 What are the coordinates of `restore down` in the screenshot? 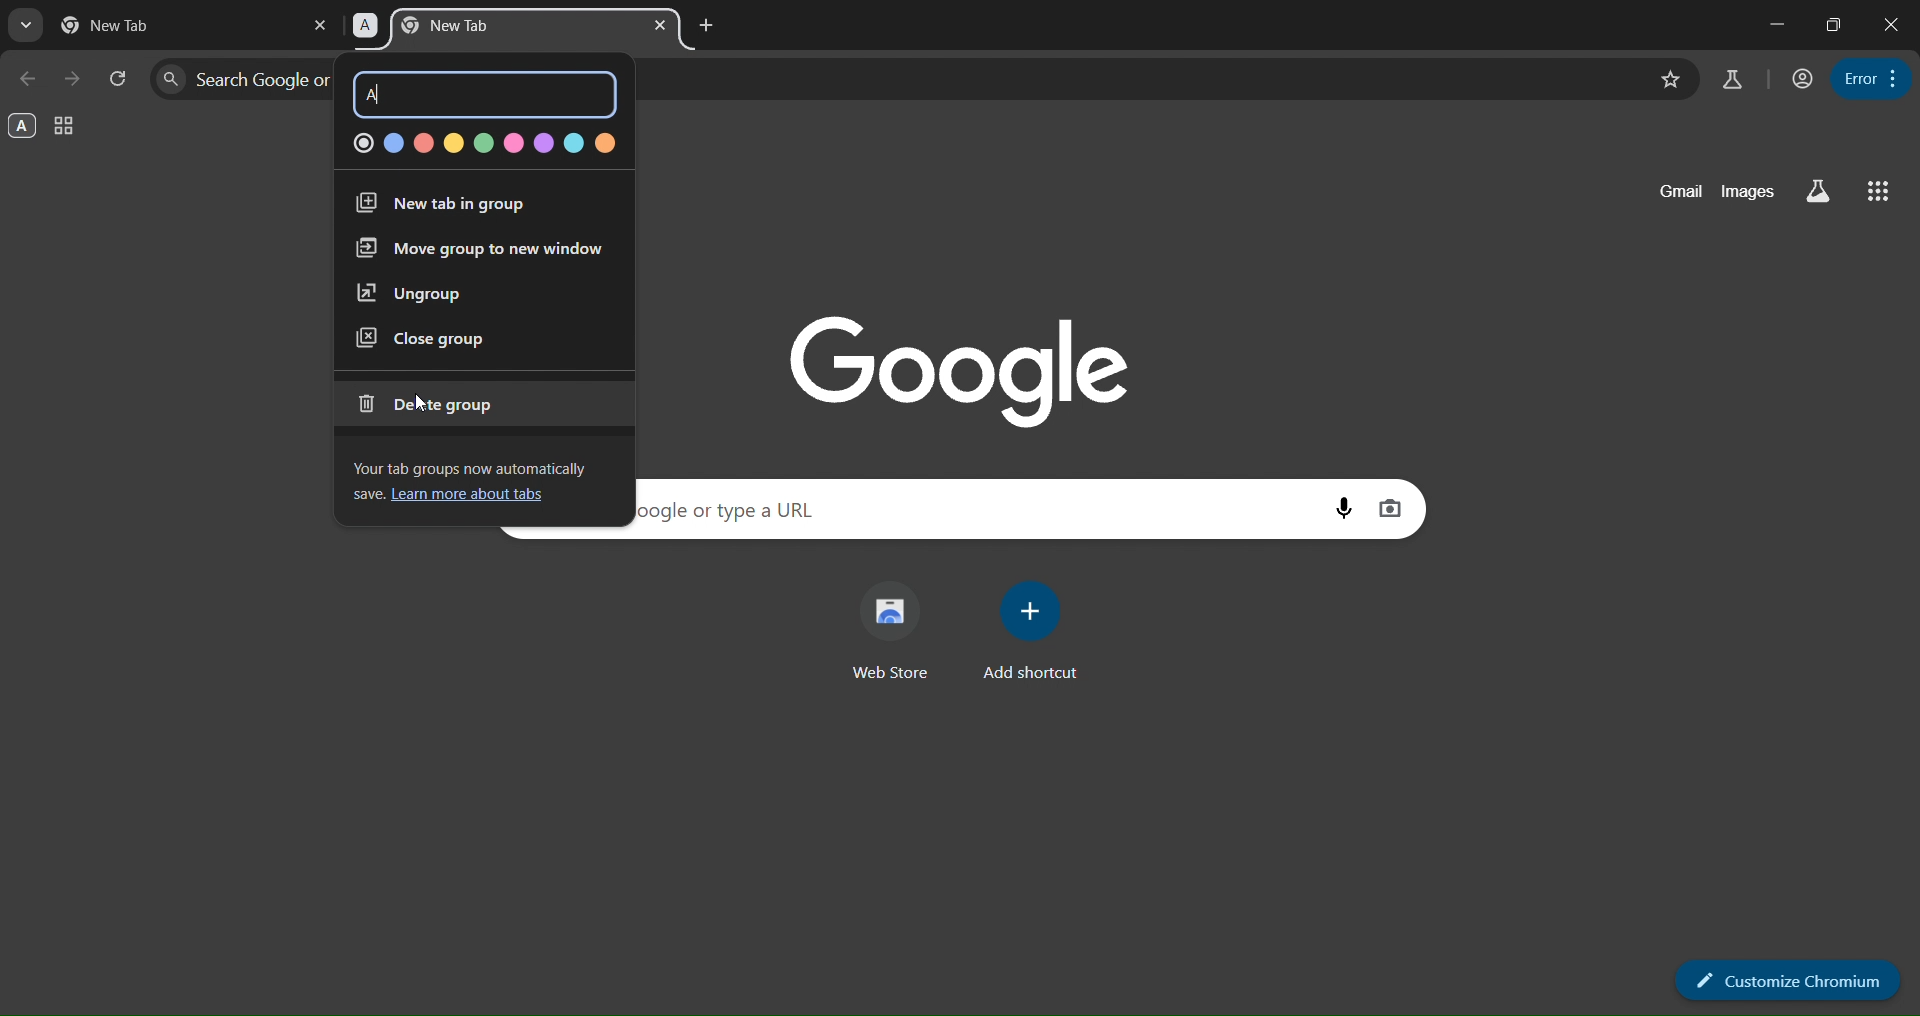 It's located at (1834, 25).